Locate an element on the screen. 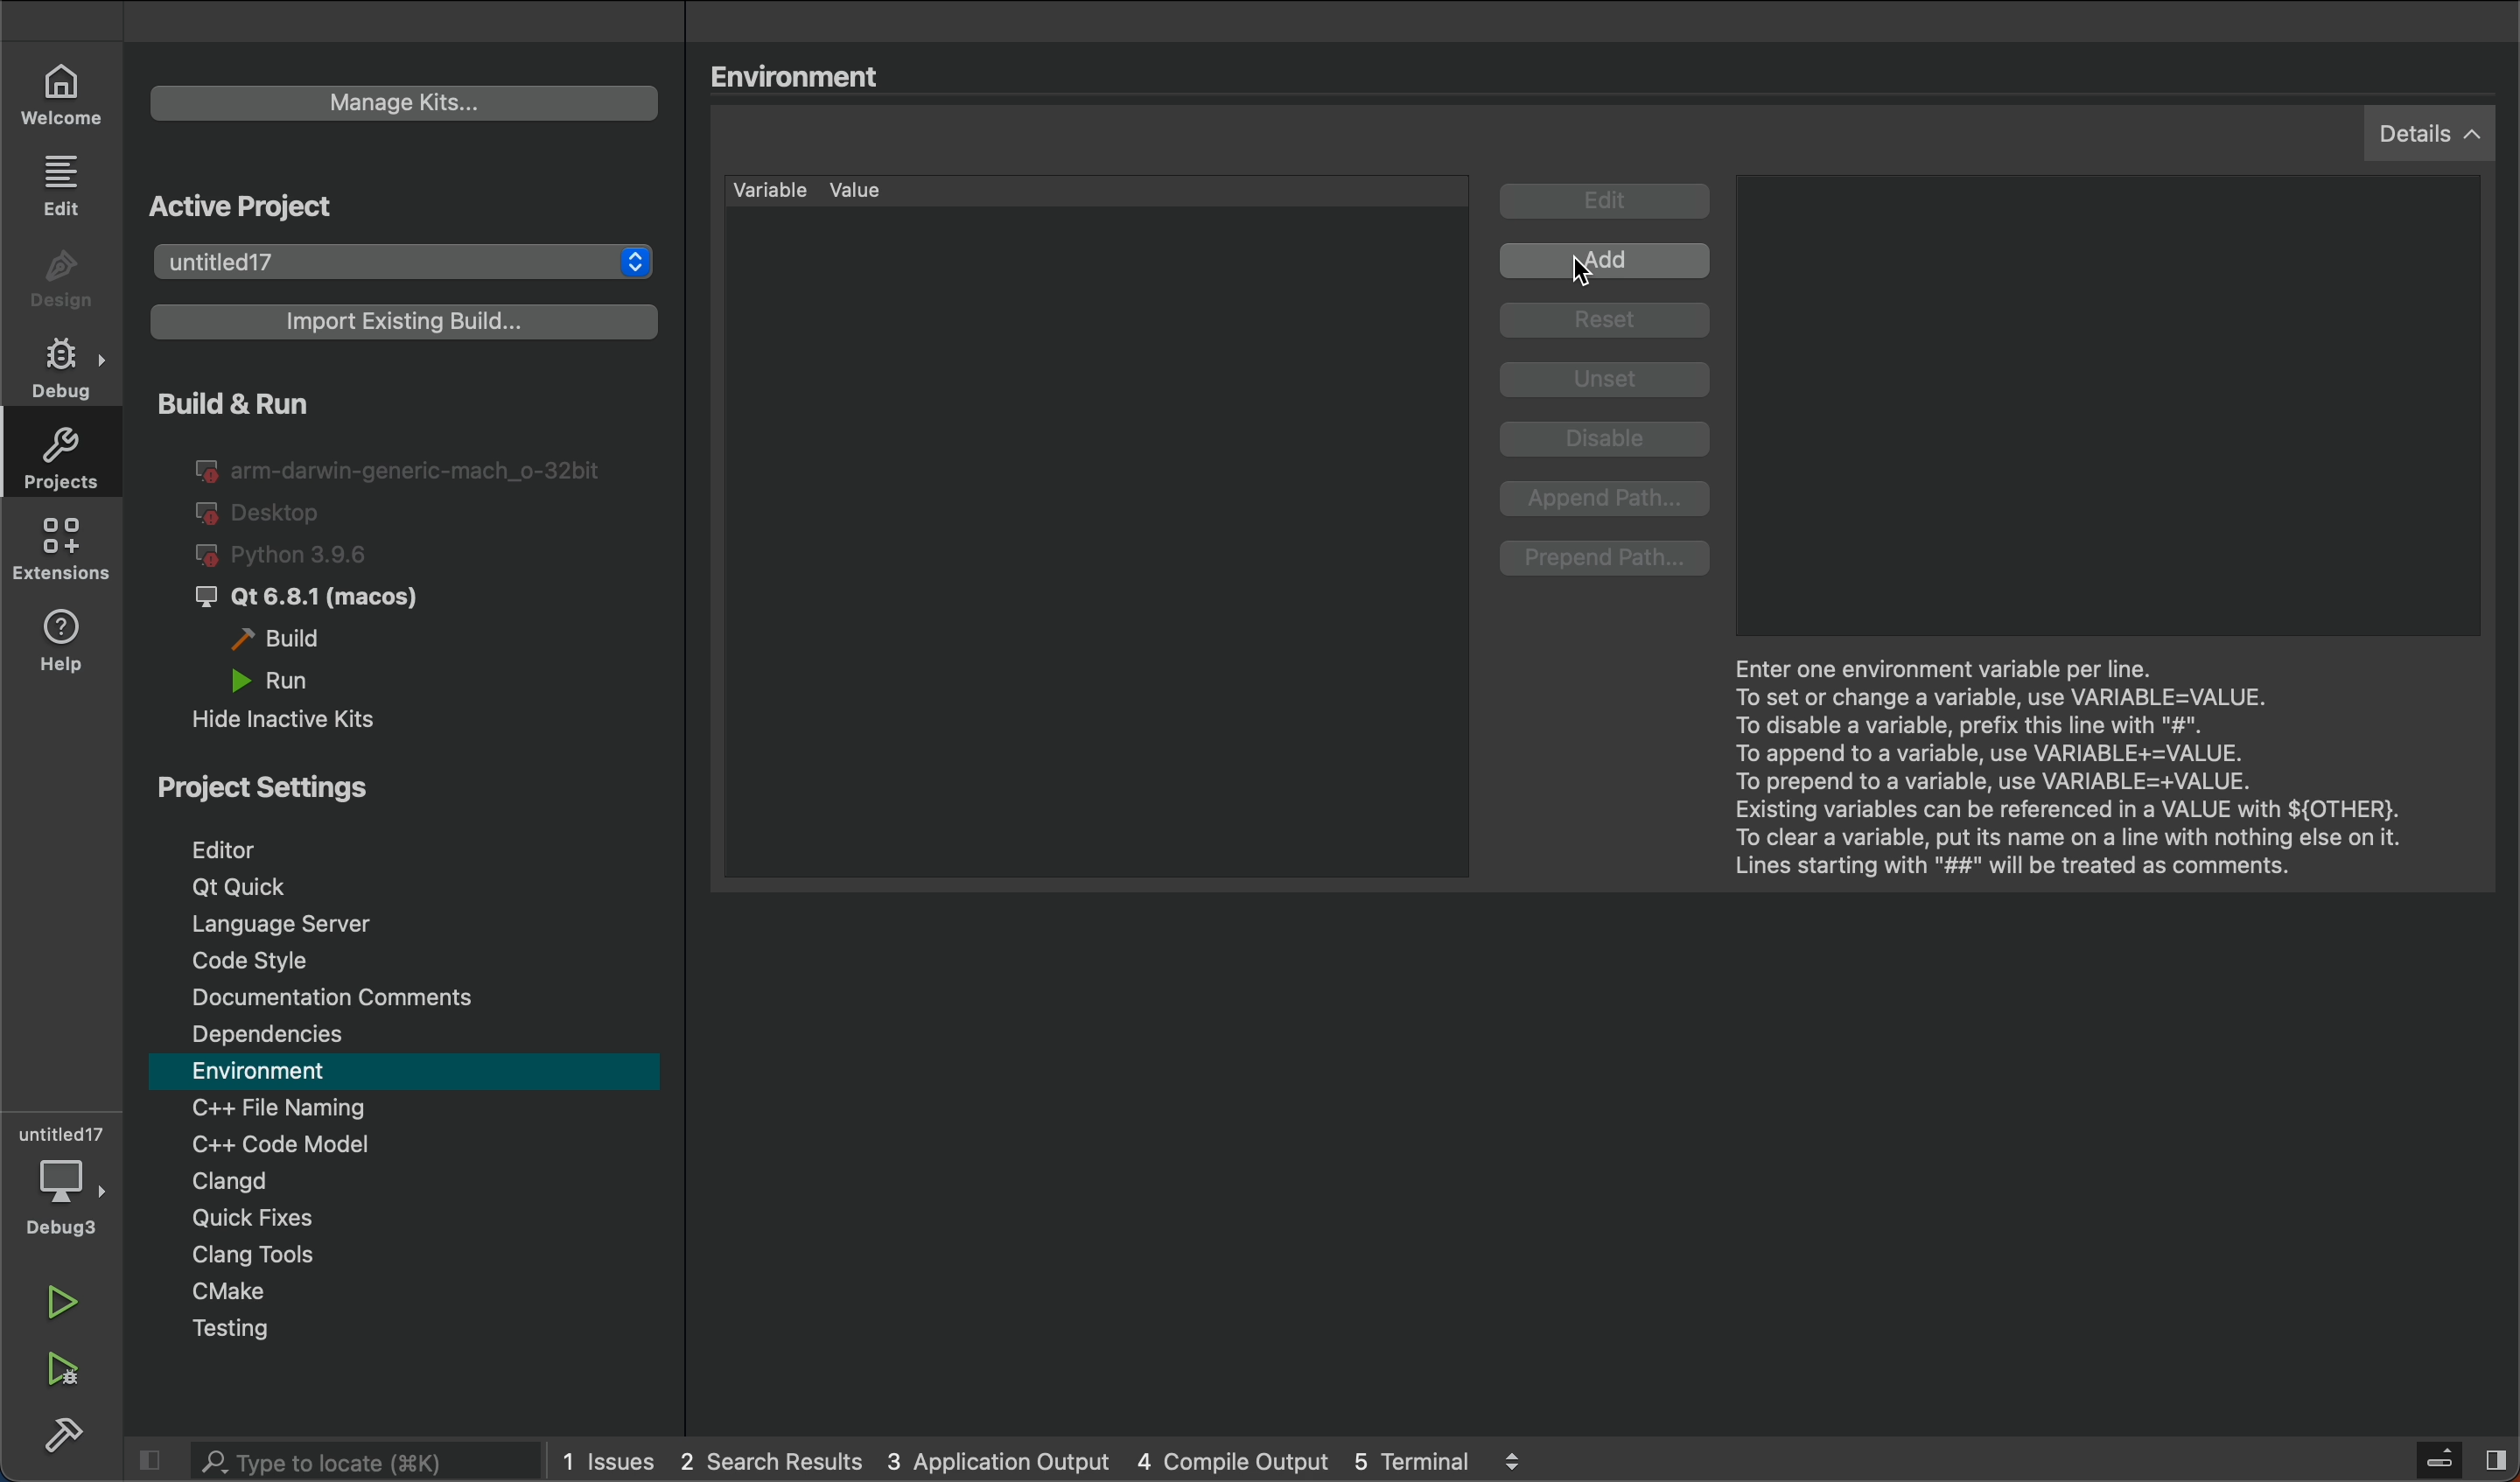  details is located at coordinates (2429, 132).